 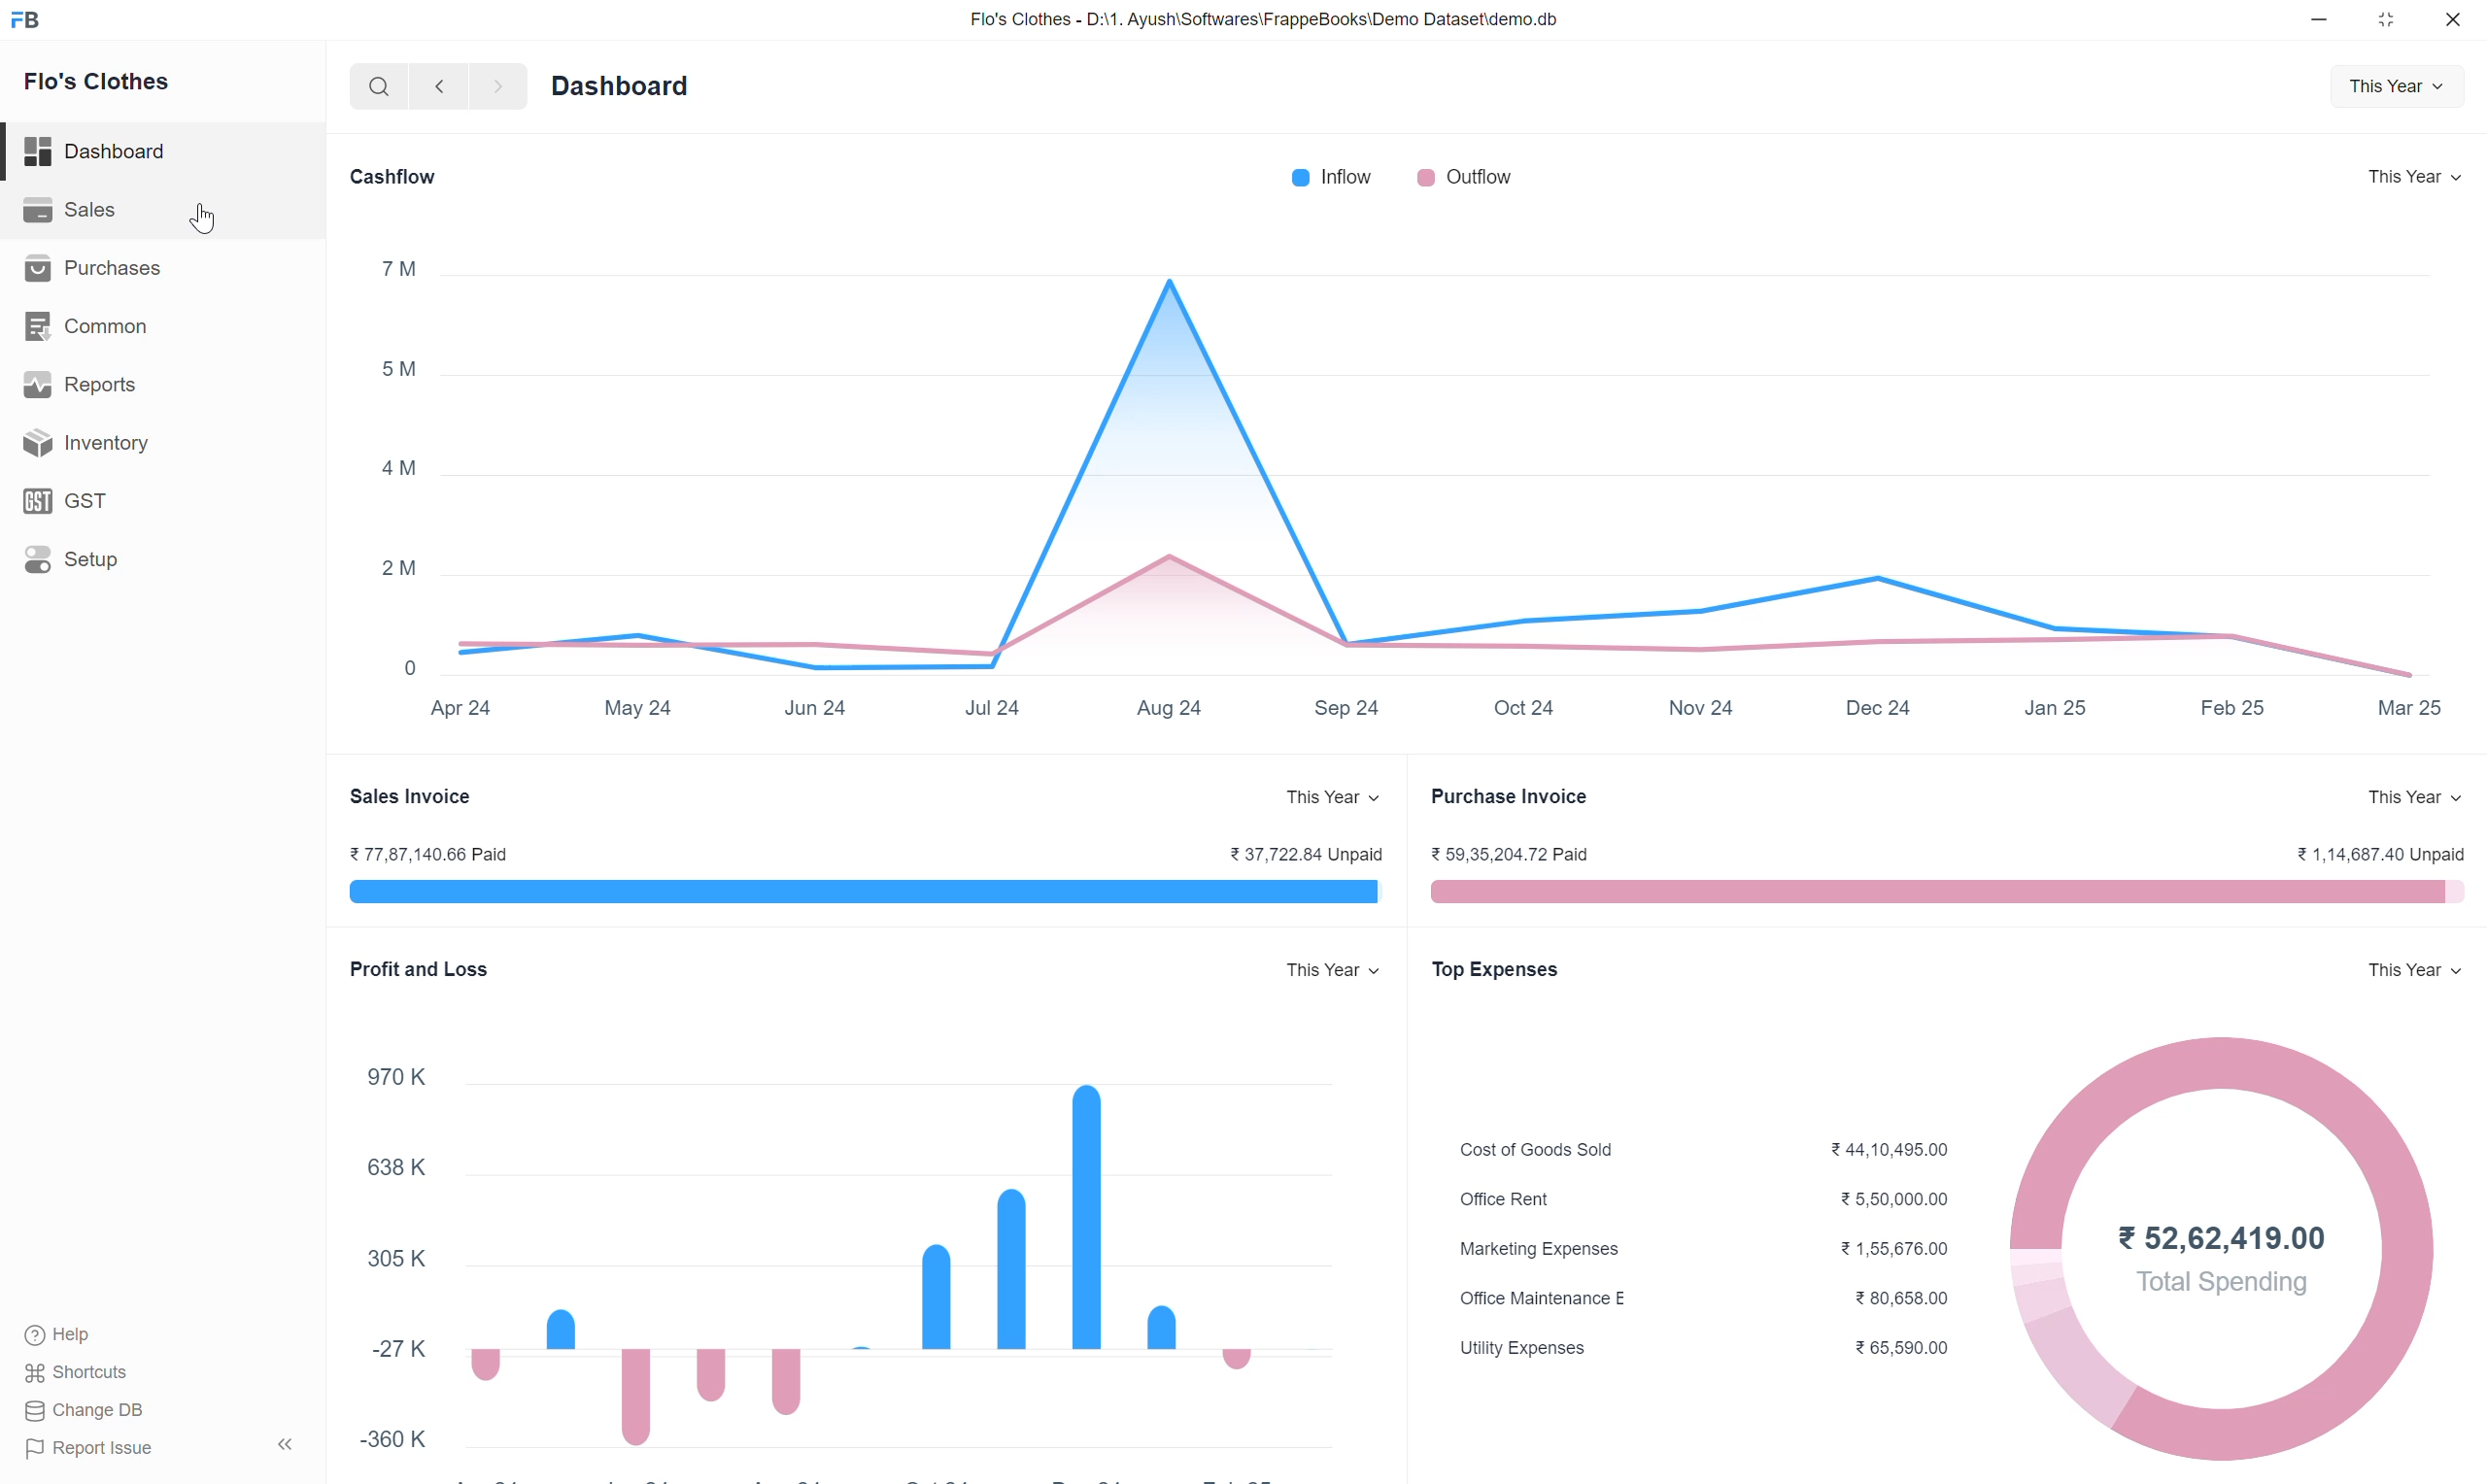 I want to click on 7™, so click(x=394, y=269).